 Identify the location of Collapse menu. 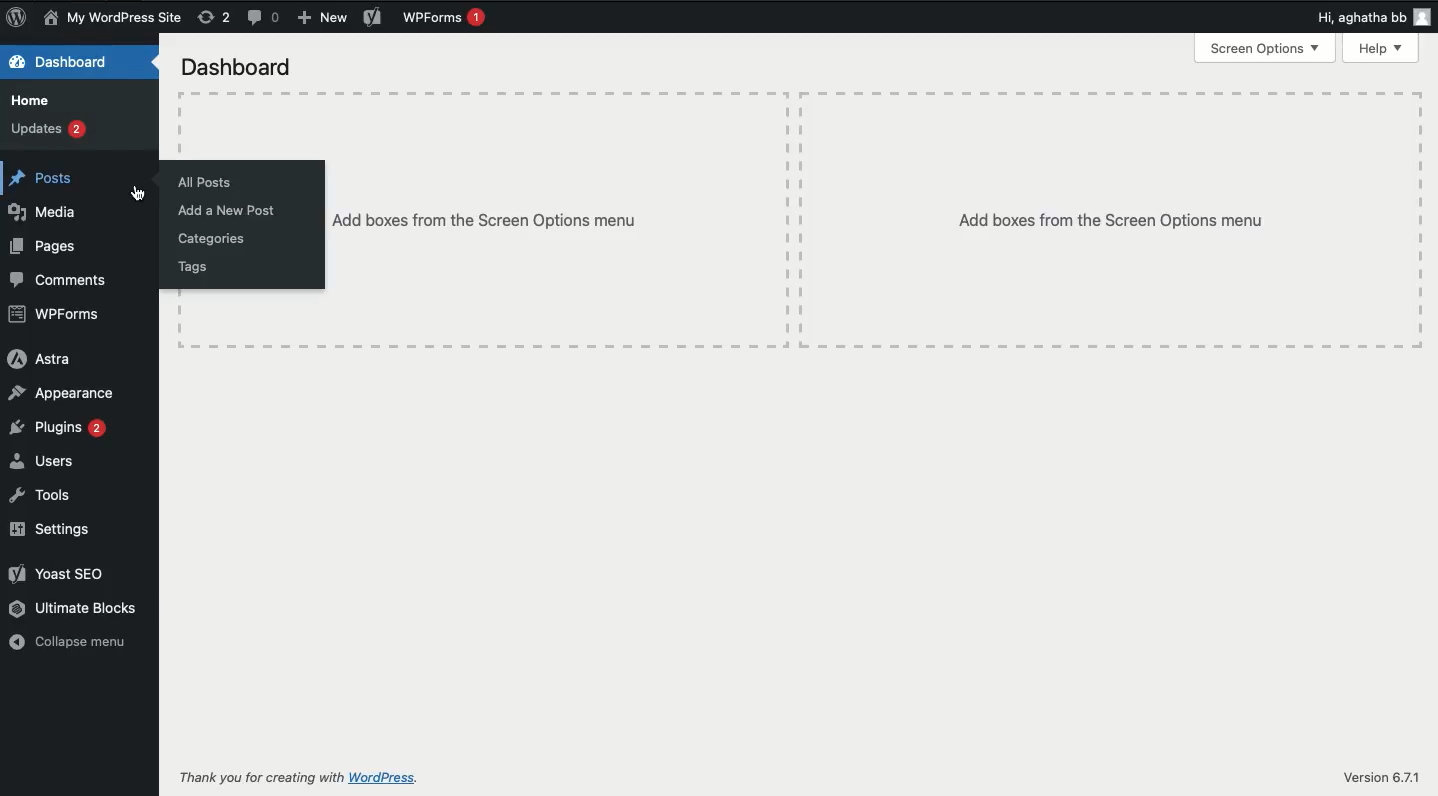
(70, 639).